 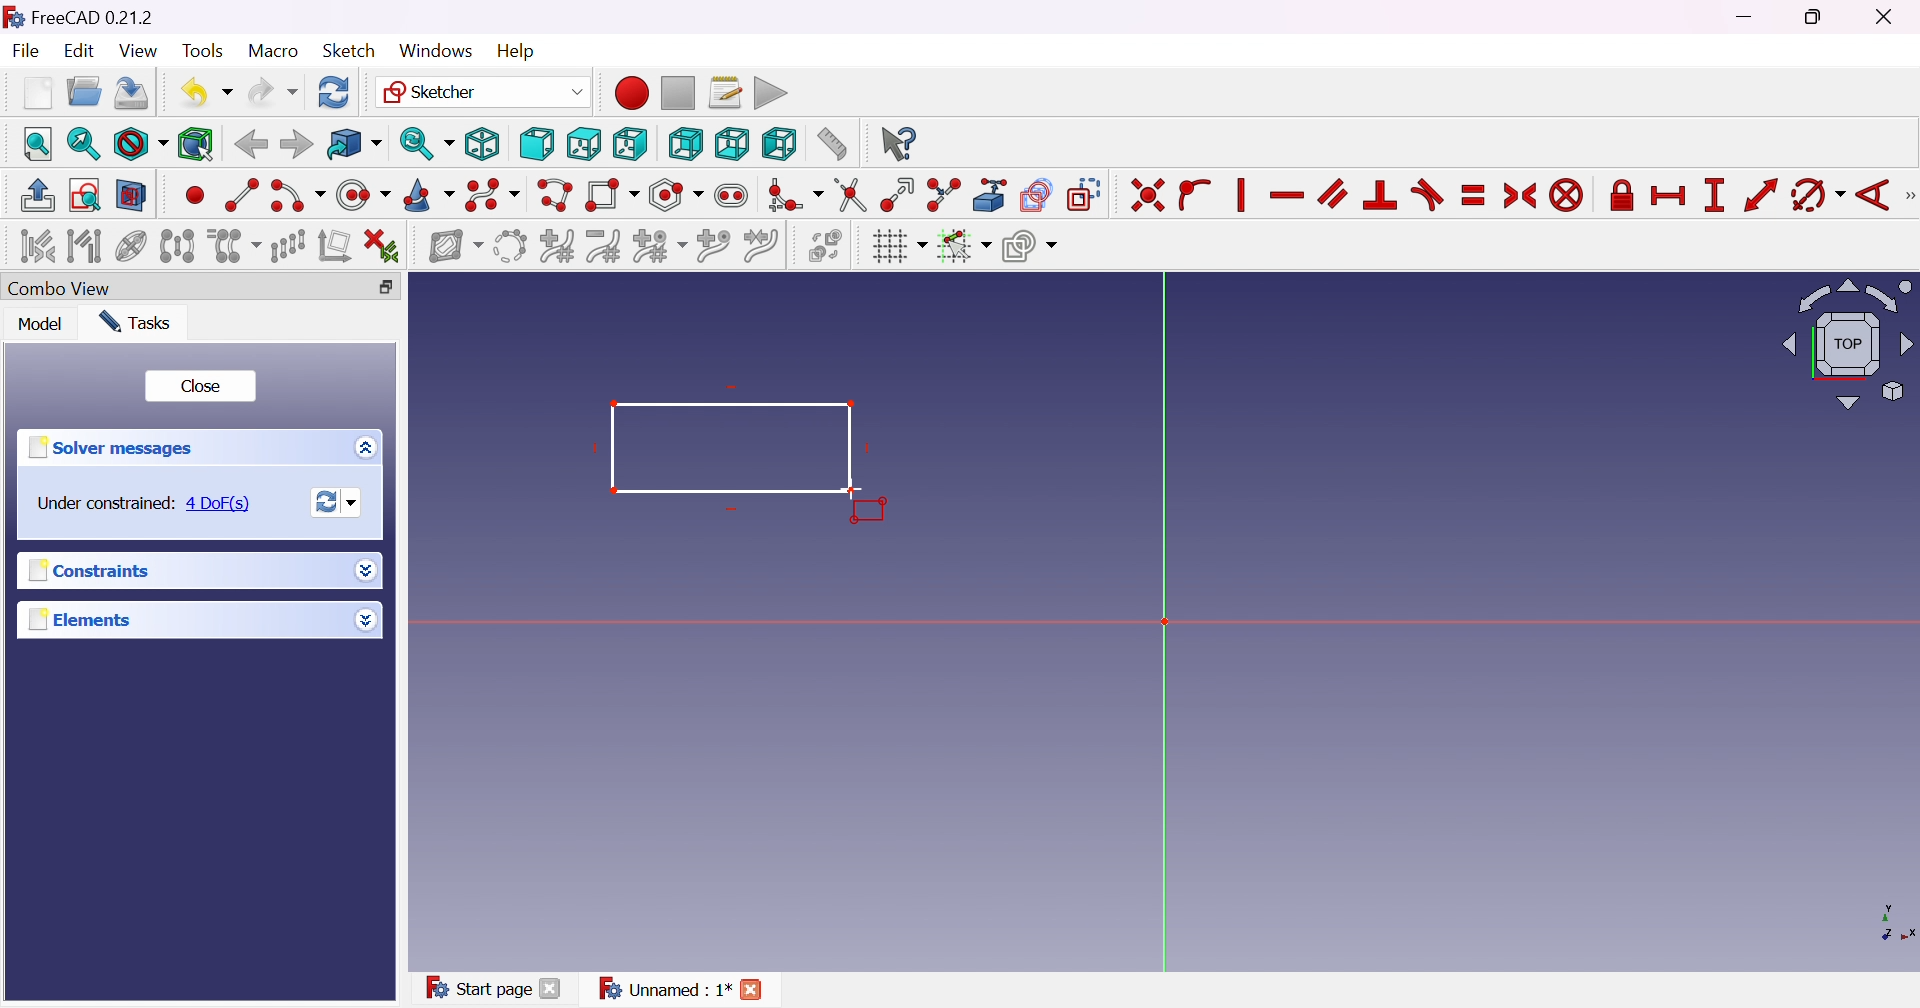 What do you see at coordinates (140, 51) in the screenshot?
I see `View` at bounding box center [140, 51].